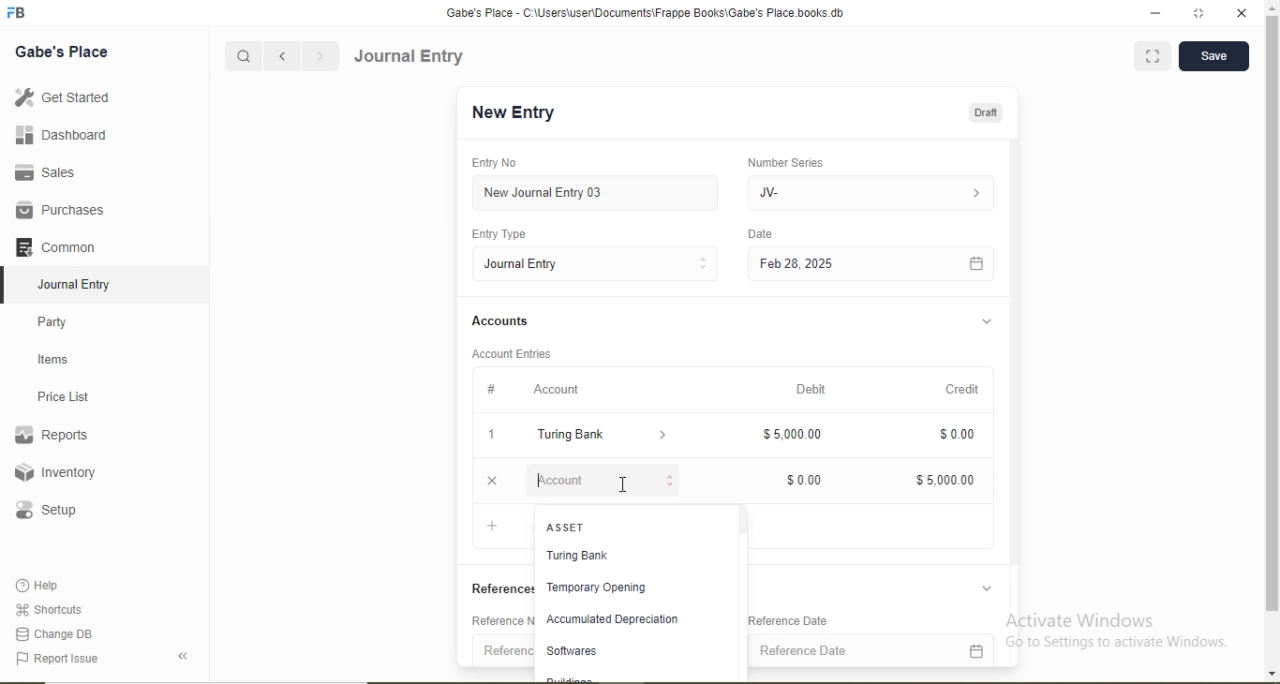  What do you see at coordinates (1270, 674) in the screenshot?
I see `scroll down` at bounding box center [1270, 674].